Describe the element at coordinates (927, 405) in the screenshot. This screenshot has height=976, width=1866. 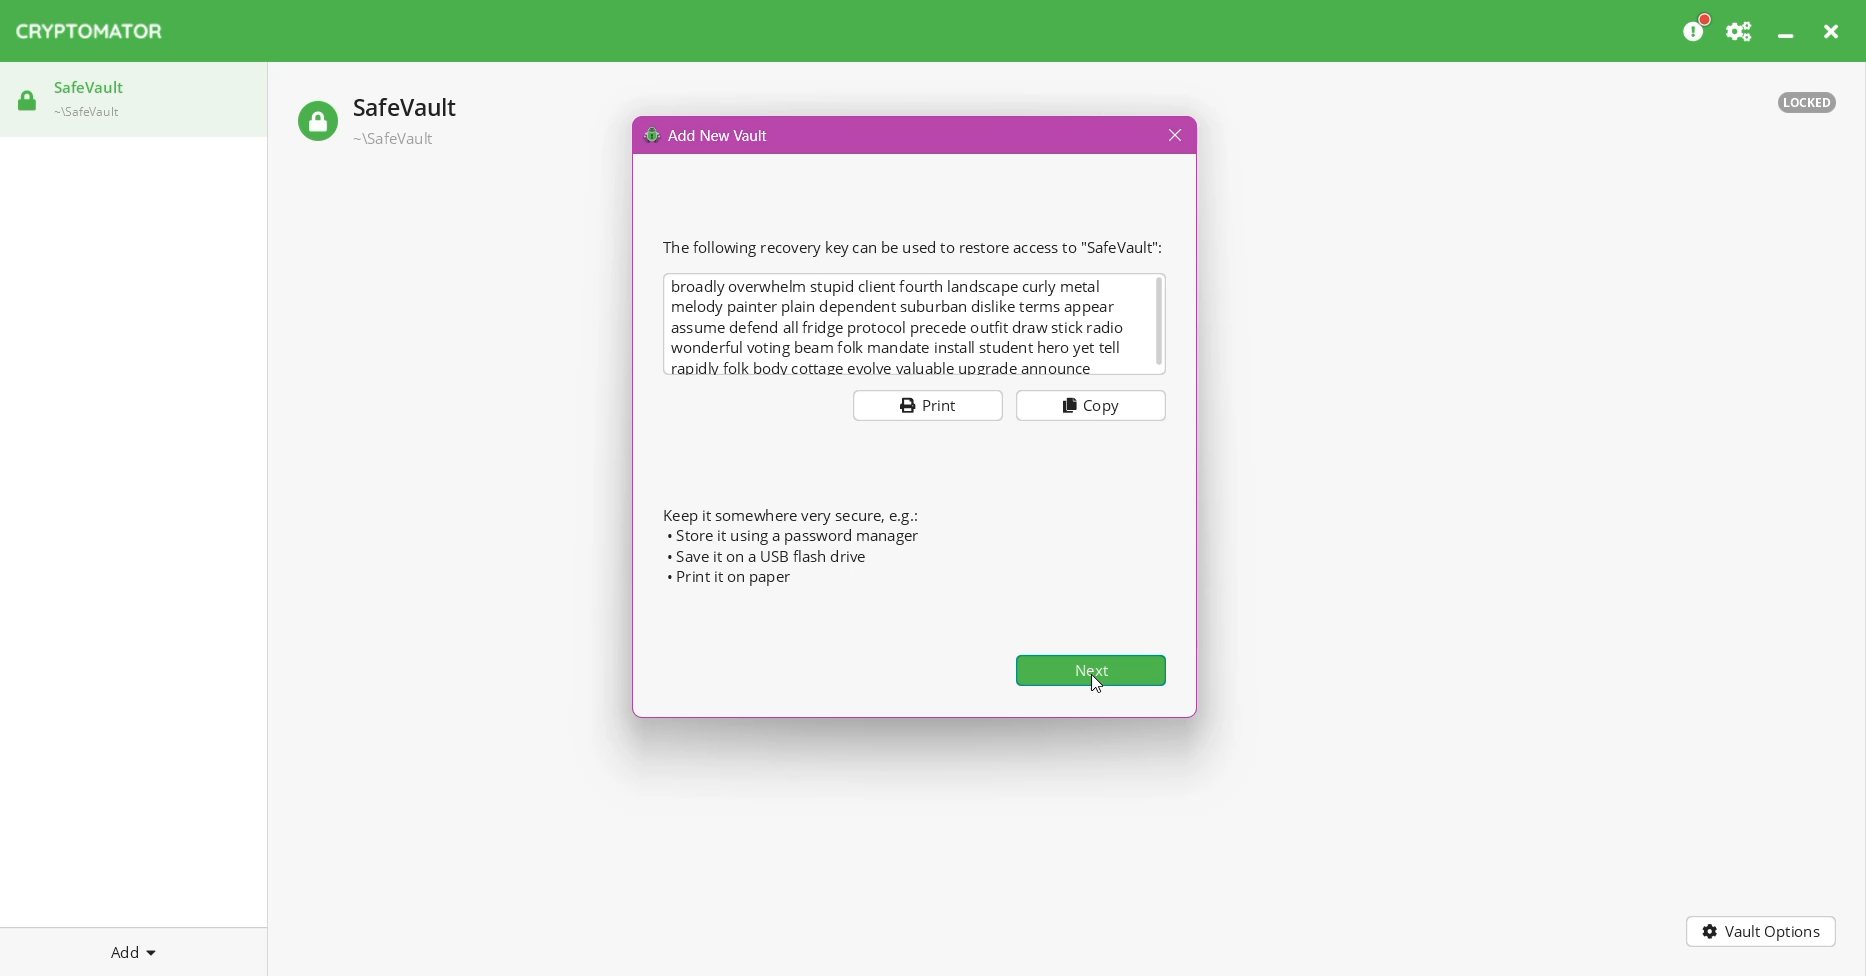
I see `Print` at that location.